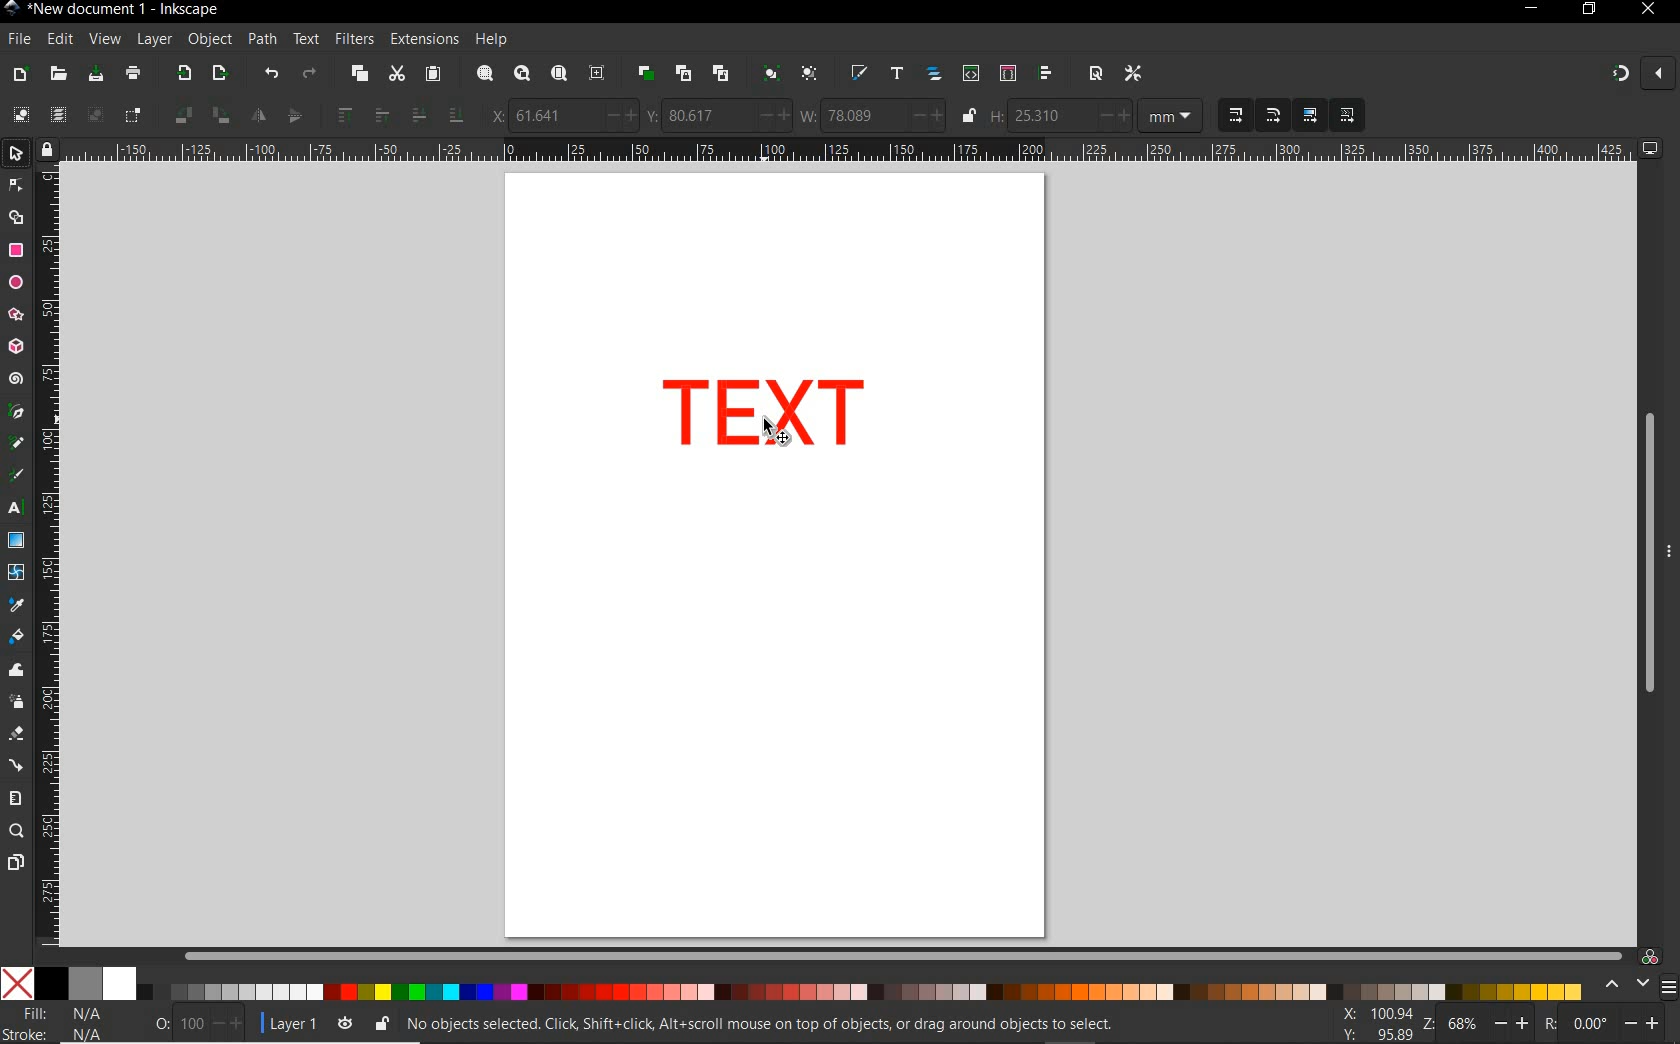  What do you see at coordinates (17, 39) in the screenshot?
I see `file` at bounding box center [17, 39].